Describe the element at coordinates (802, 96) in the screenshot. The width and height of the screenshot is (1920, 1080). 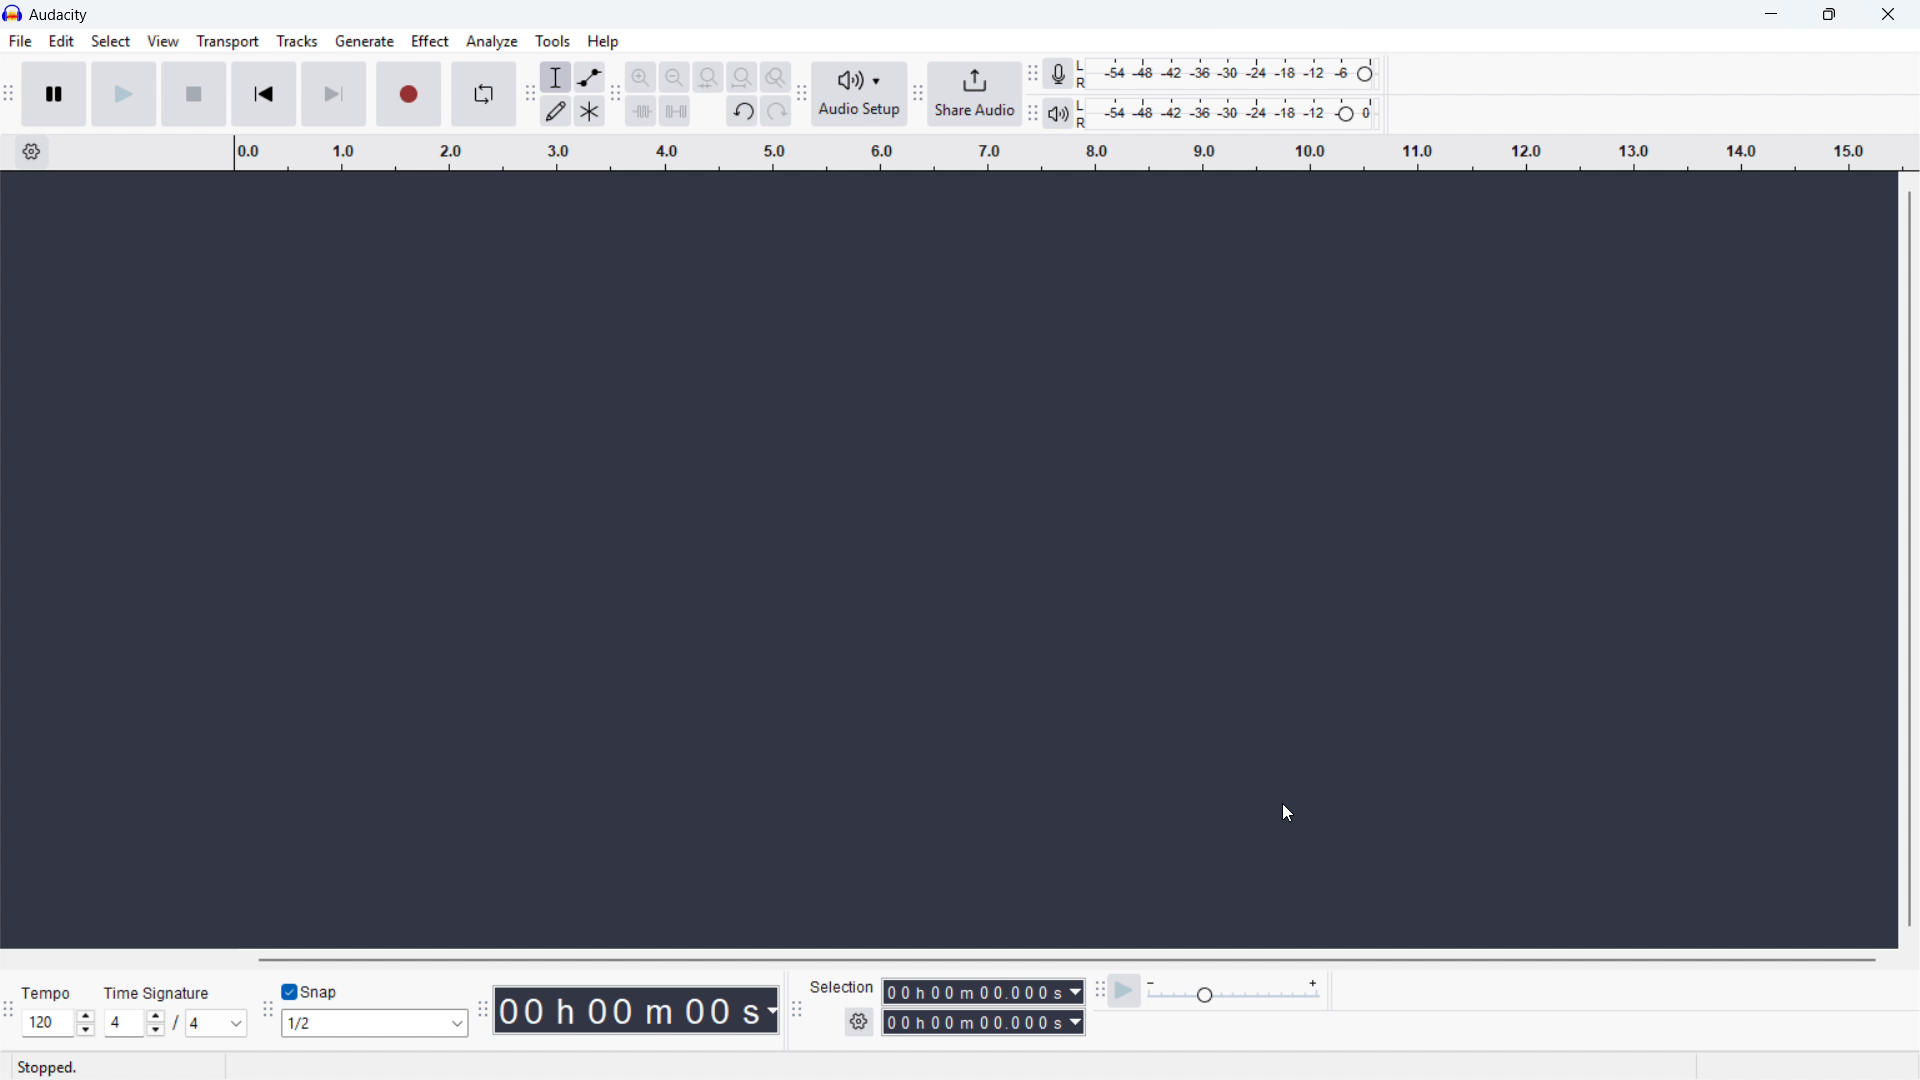
I see `audio setup toolbar` at that location.